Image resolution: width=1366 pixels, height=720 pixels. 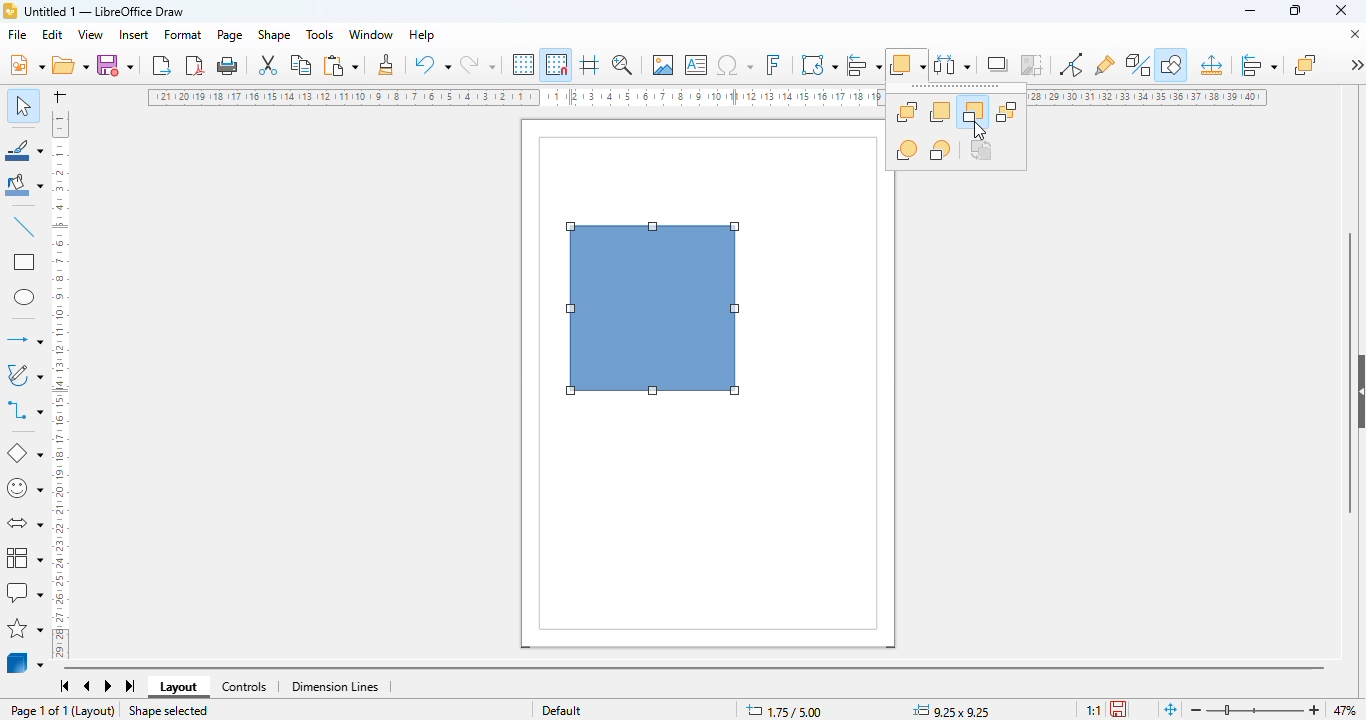 I want to click on minimize, so click(x=1250, y=11).